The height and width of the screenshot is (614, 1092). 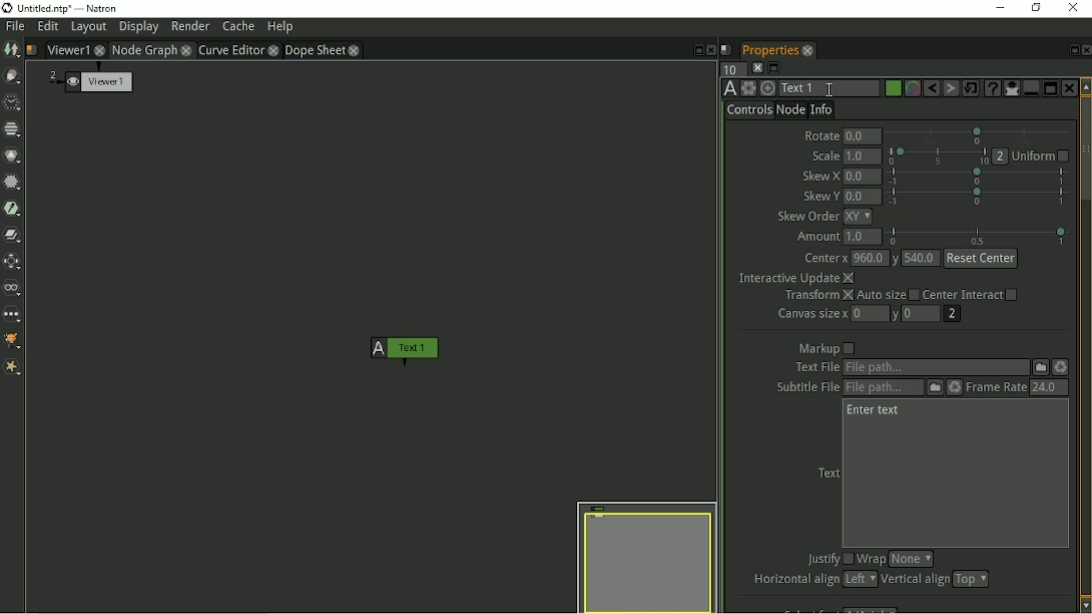 I want to click on close, so click(x=187, y=51).